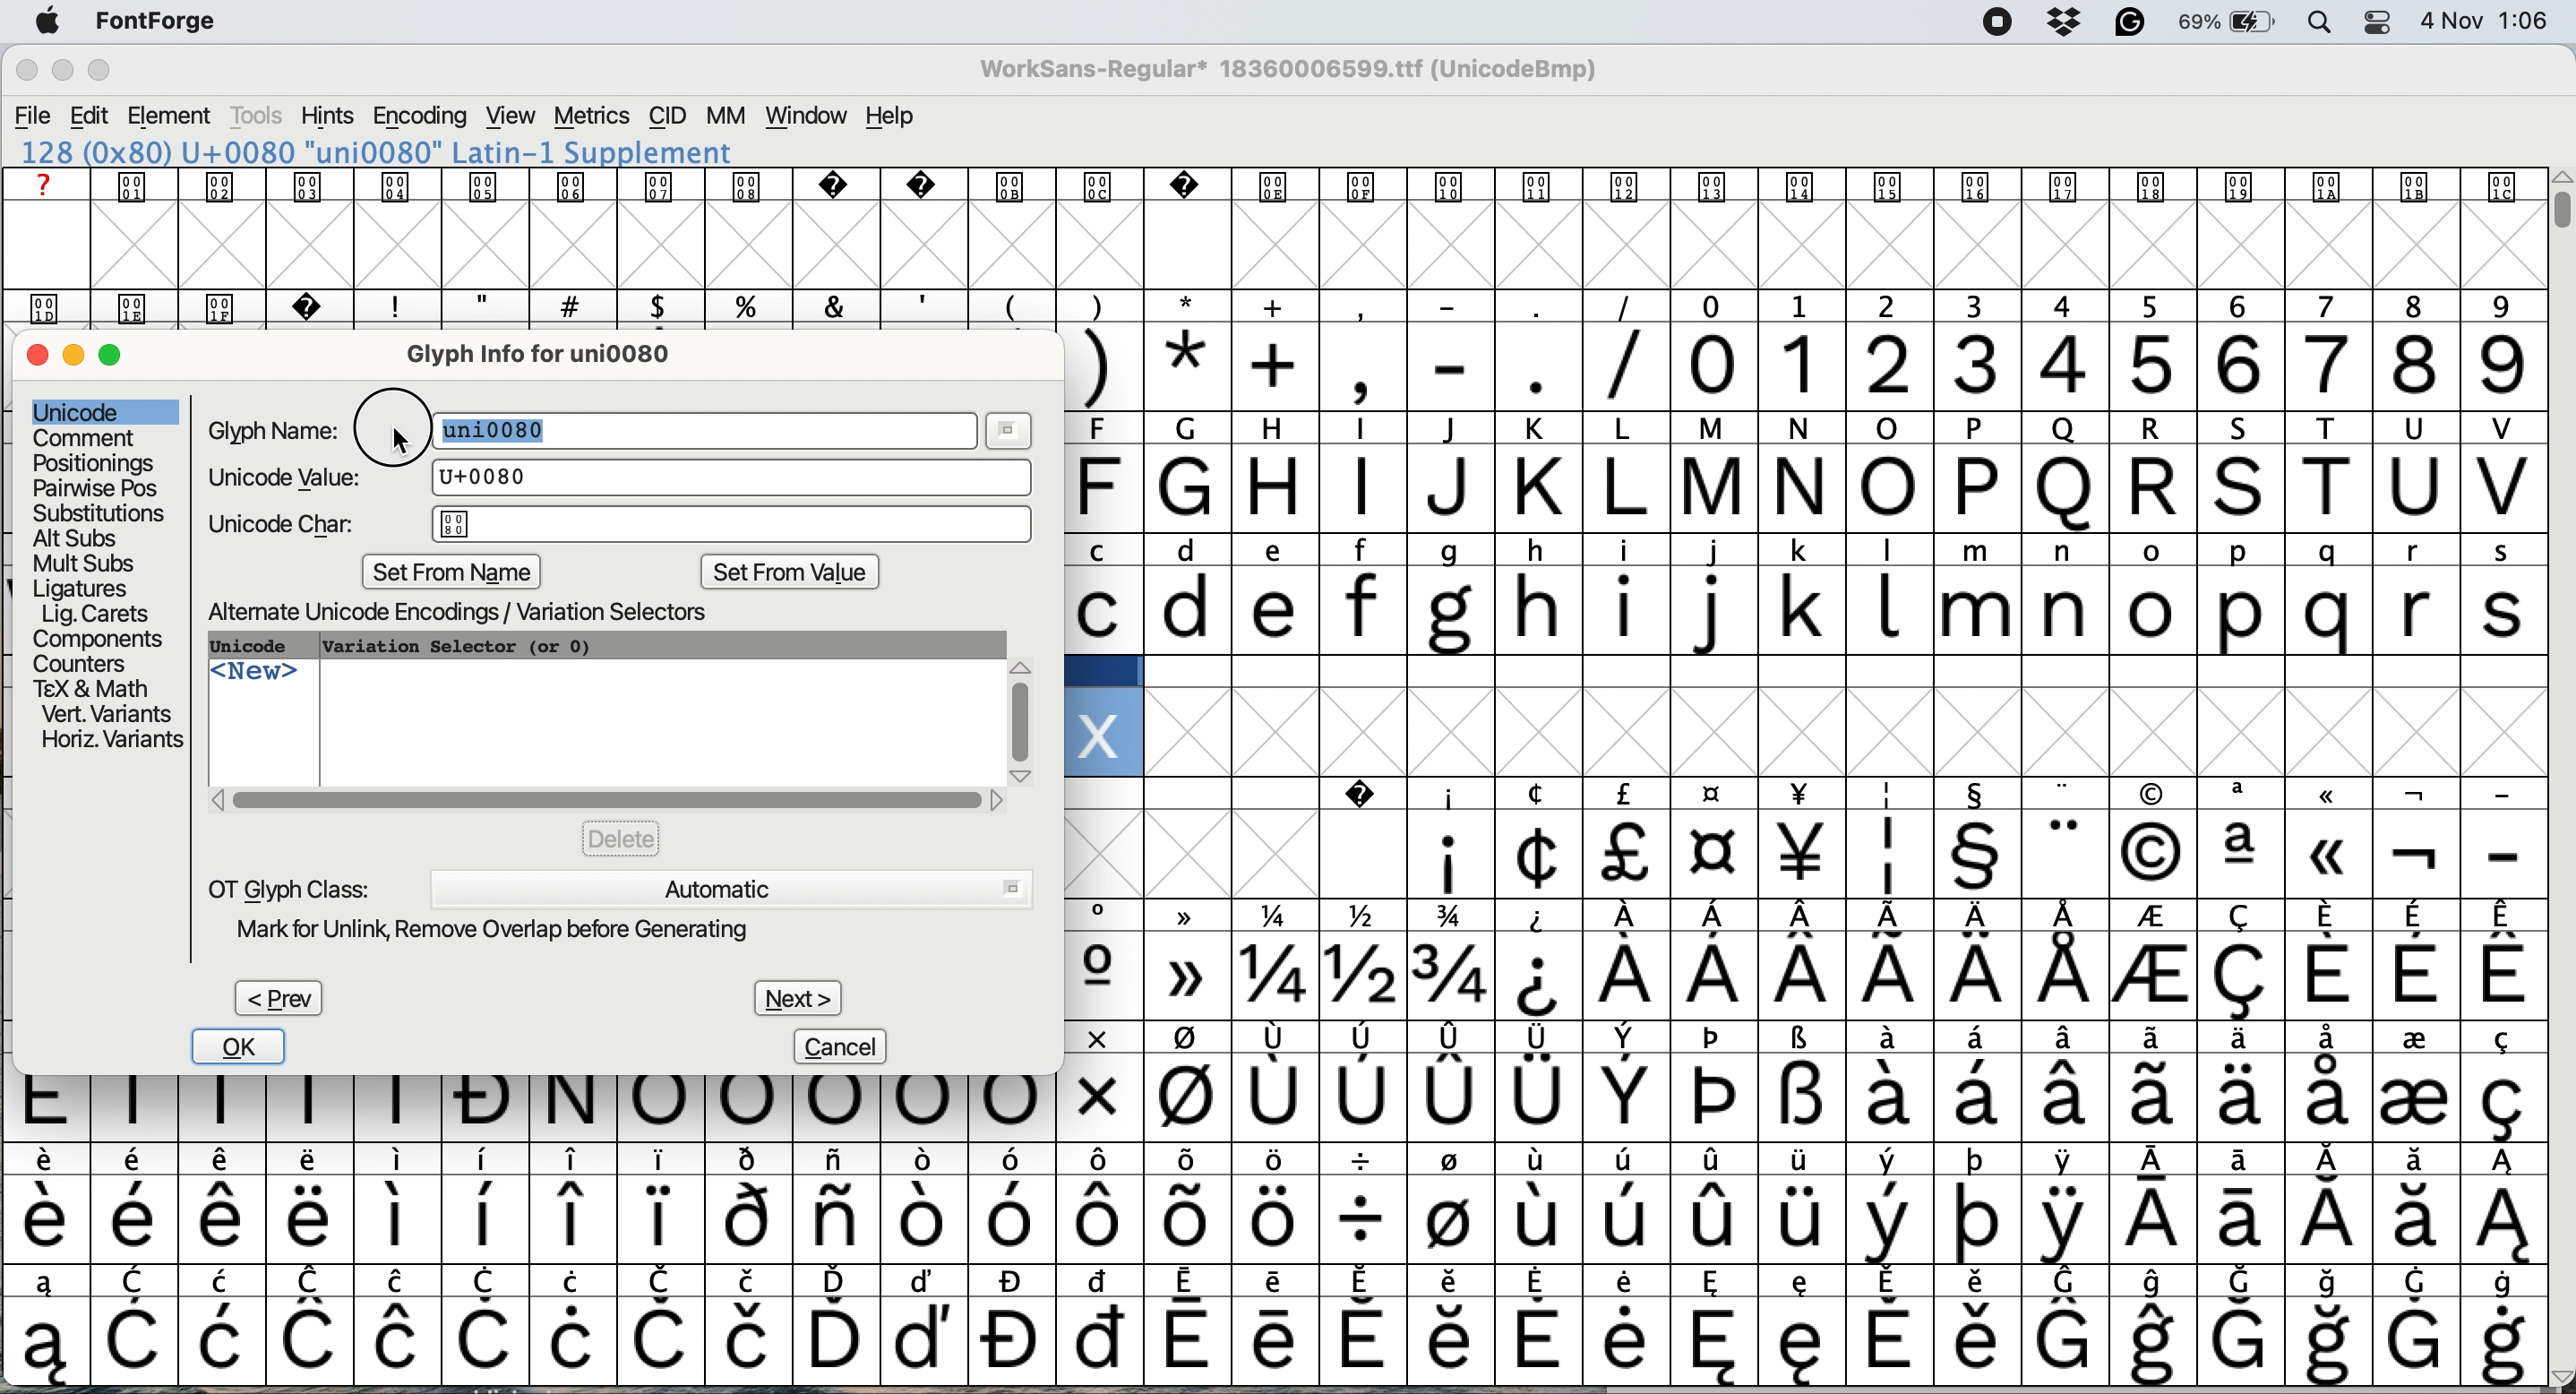 This screenshot has height=1394, width=2576. I want to click on comment, so click(84, 438).